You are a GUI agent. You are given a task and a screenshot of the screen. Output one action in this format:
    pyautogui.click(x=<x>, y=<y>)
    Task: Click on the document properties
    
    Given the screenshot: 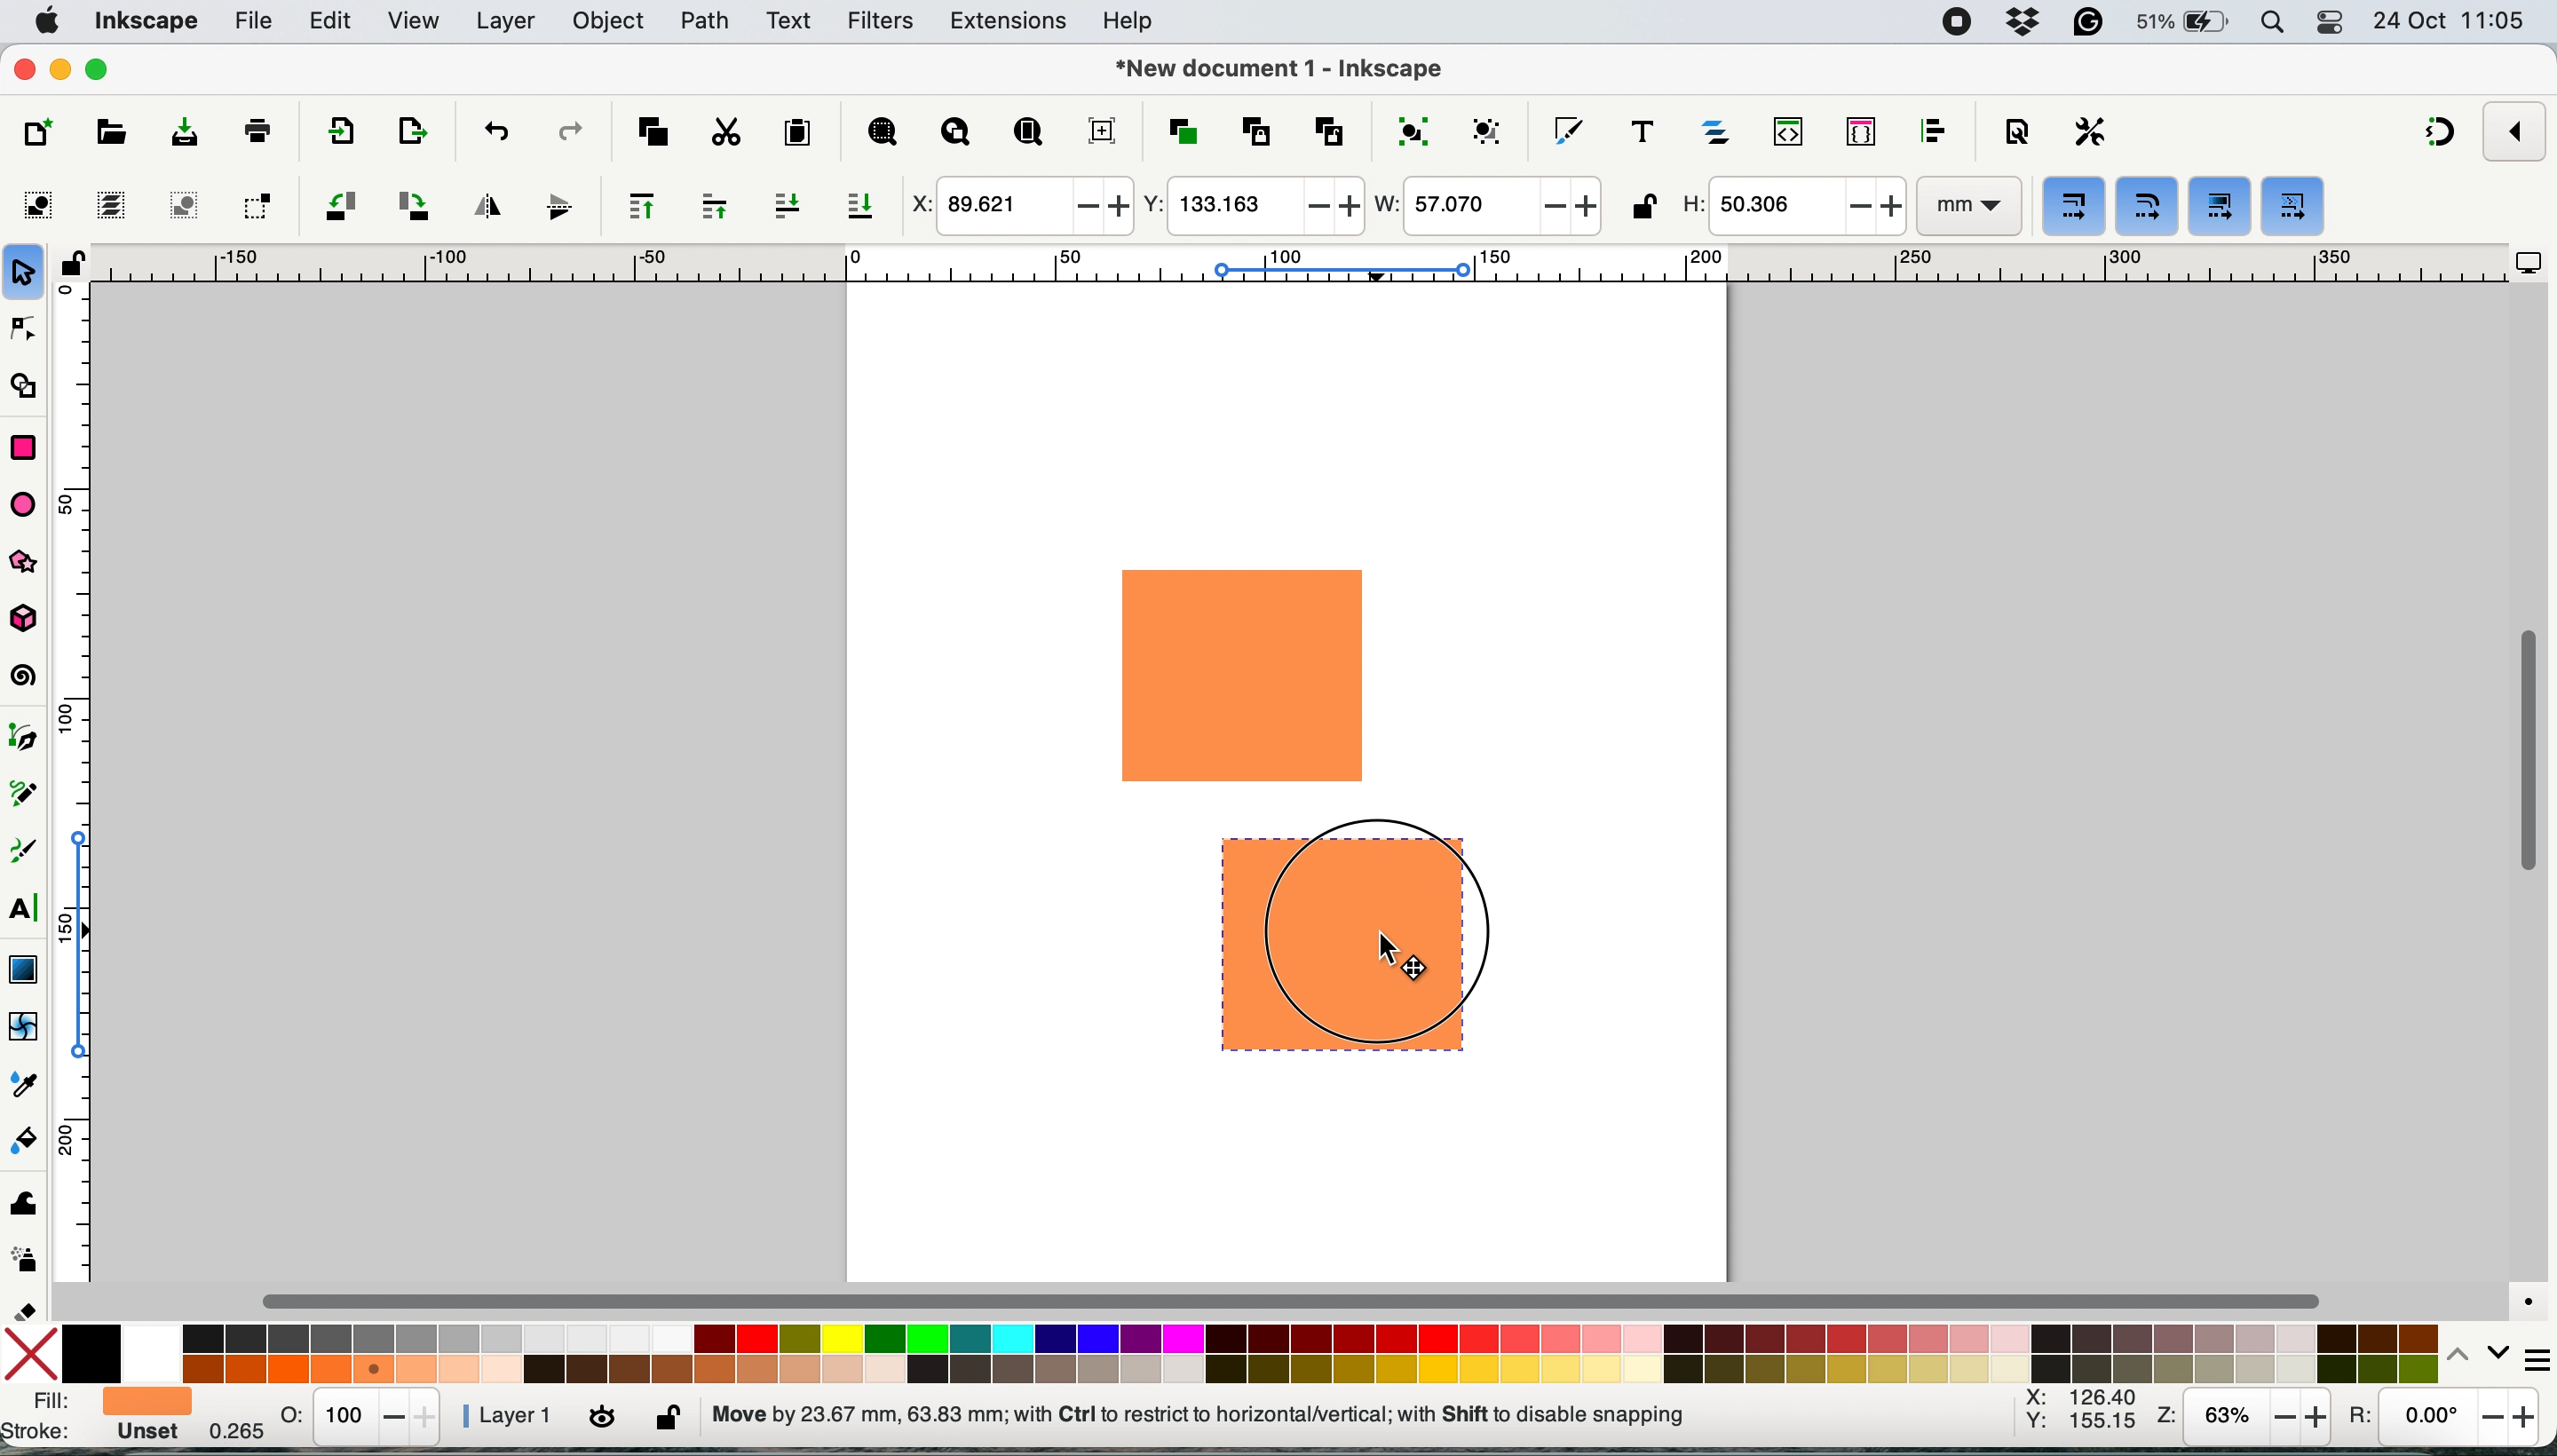 What is the action you would take?
    pyautogui.click(x=2016, y=133)
    